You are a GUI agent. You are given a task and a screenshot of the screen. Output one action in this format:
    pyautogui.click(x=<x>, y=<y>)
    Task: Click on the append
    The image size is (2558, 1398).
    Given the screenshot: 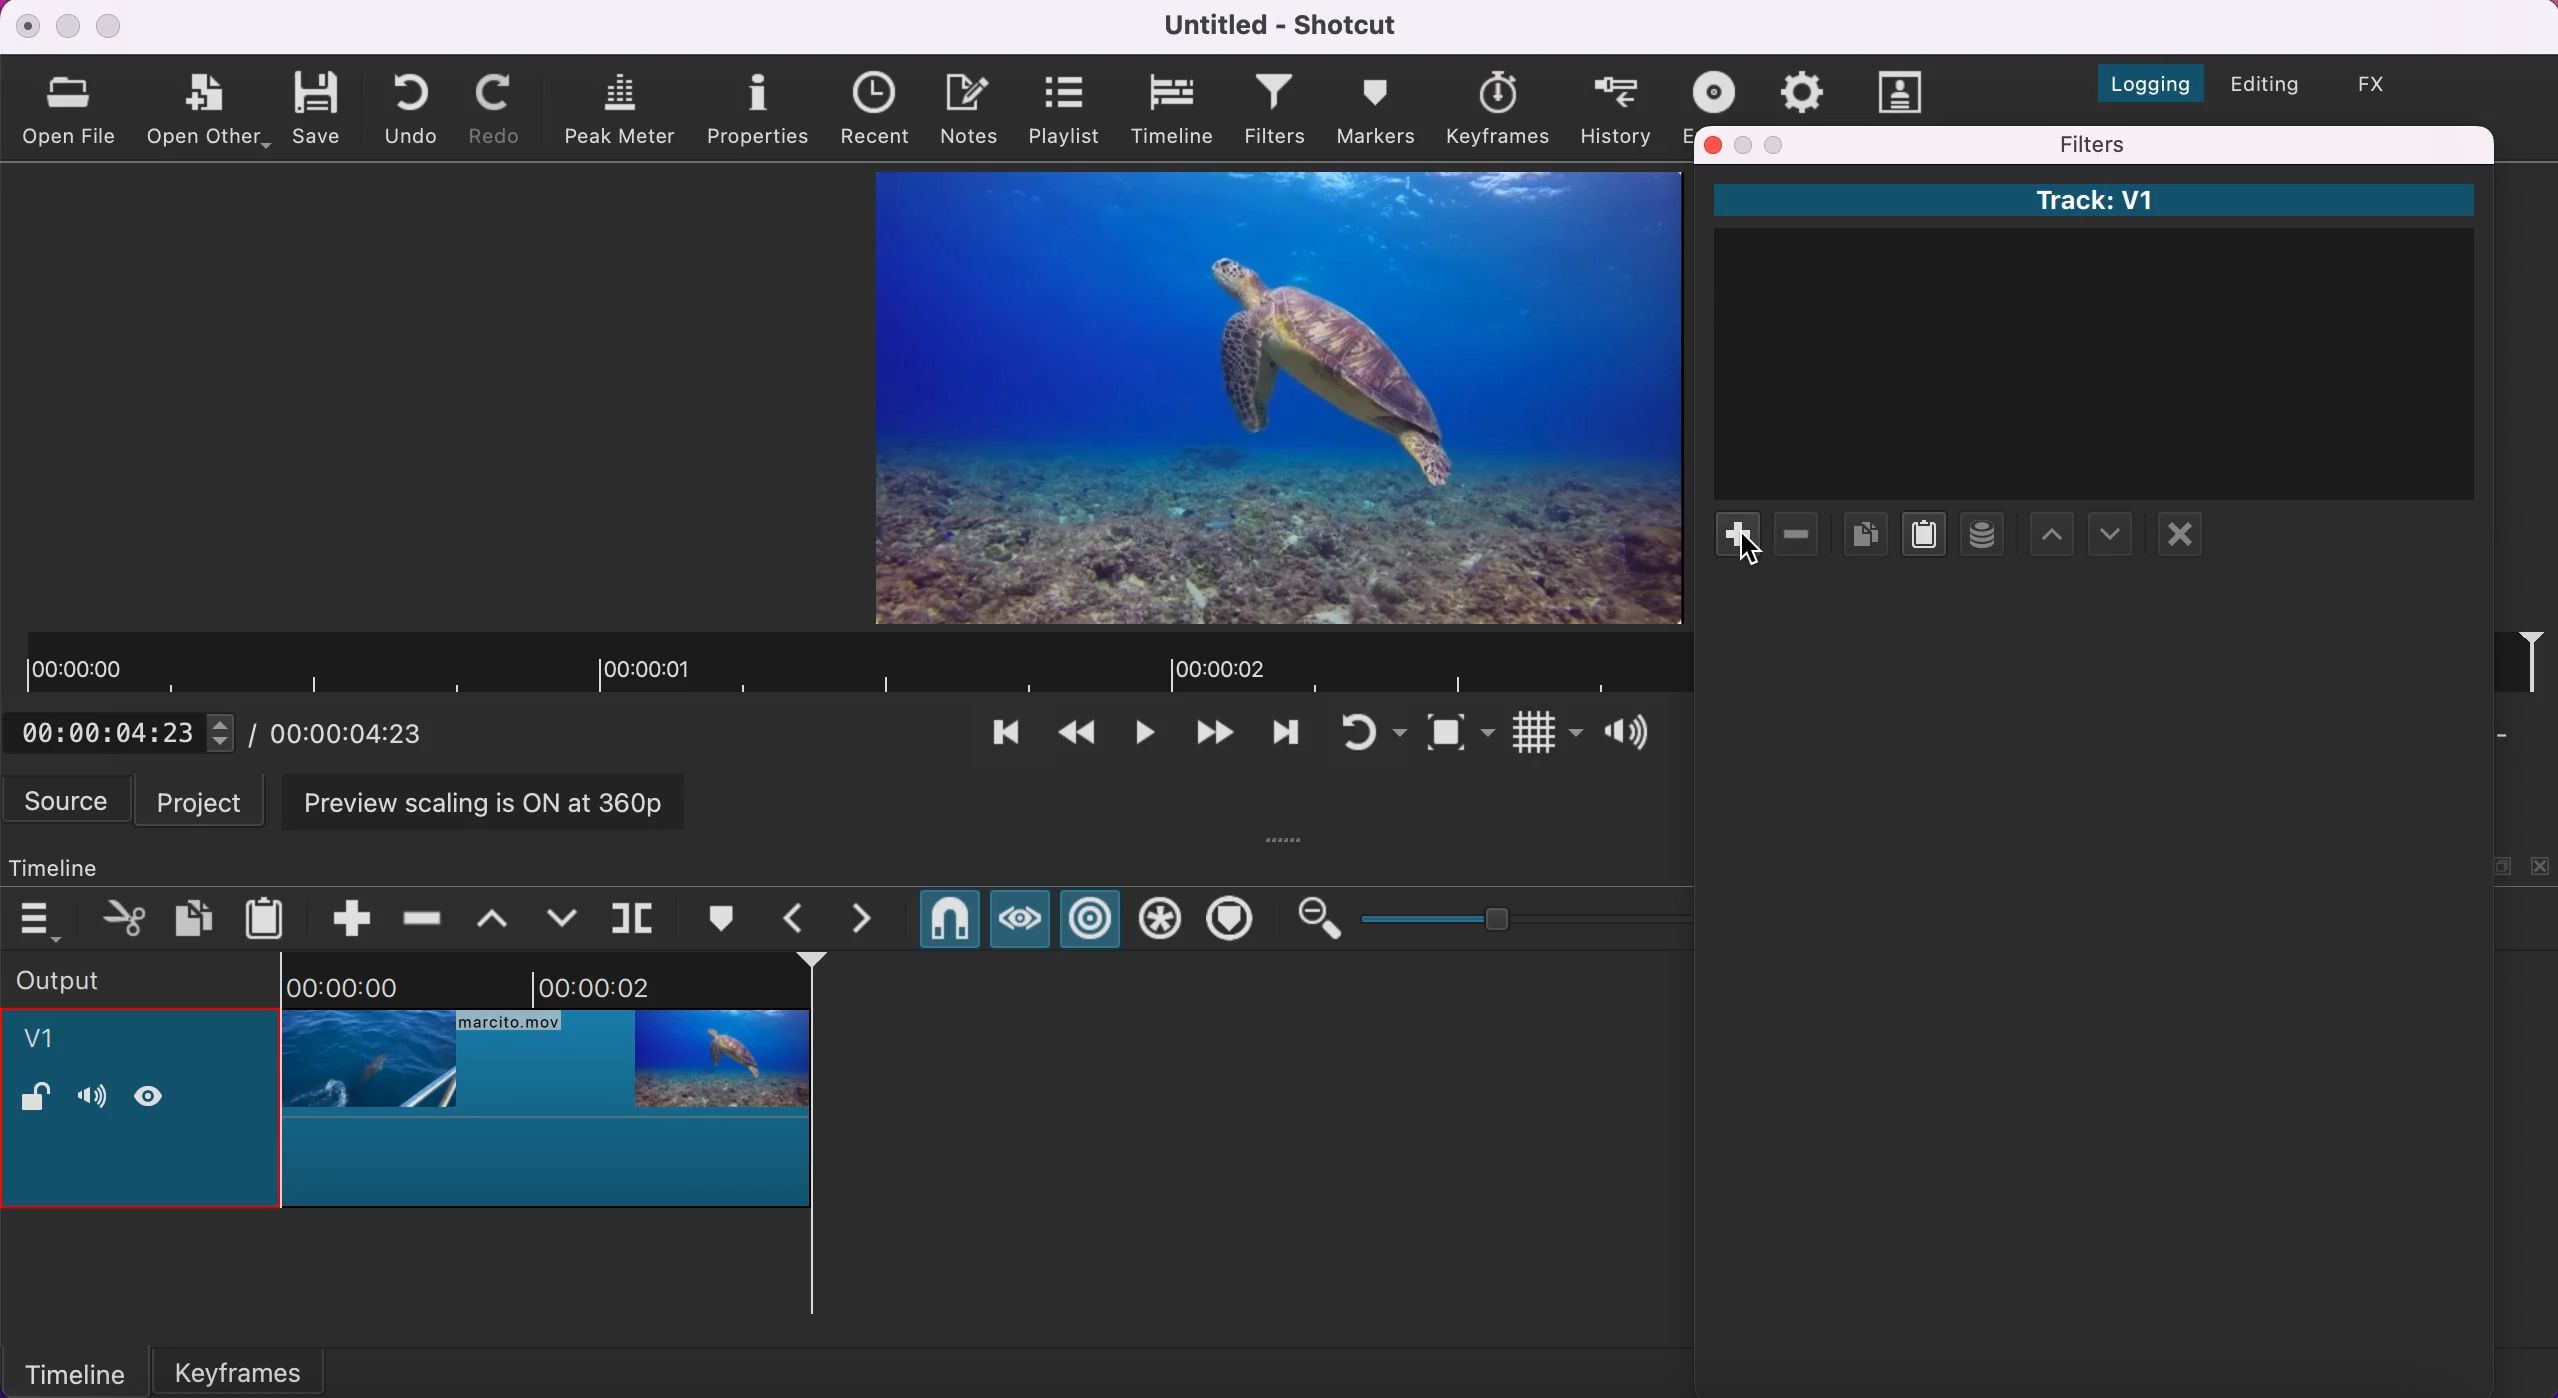 What is the action you would take?
    pyautogui.click(x=337, y=915)
    